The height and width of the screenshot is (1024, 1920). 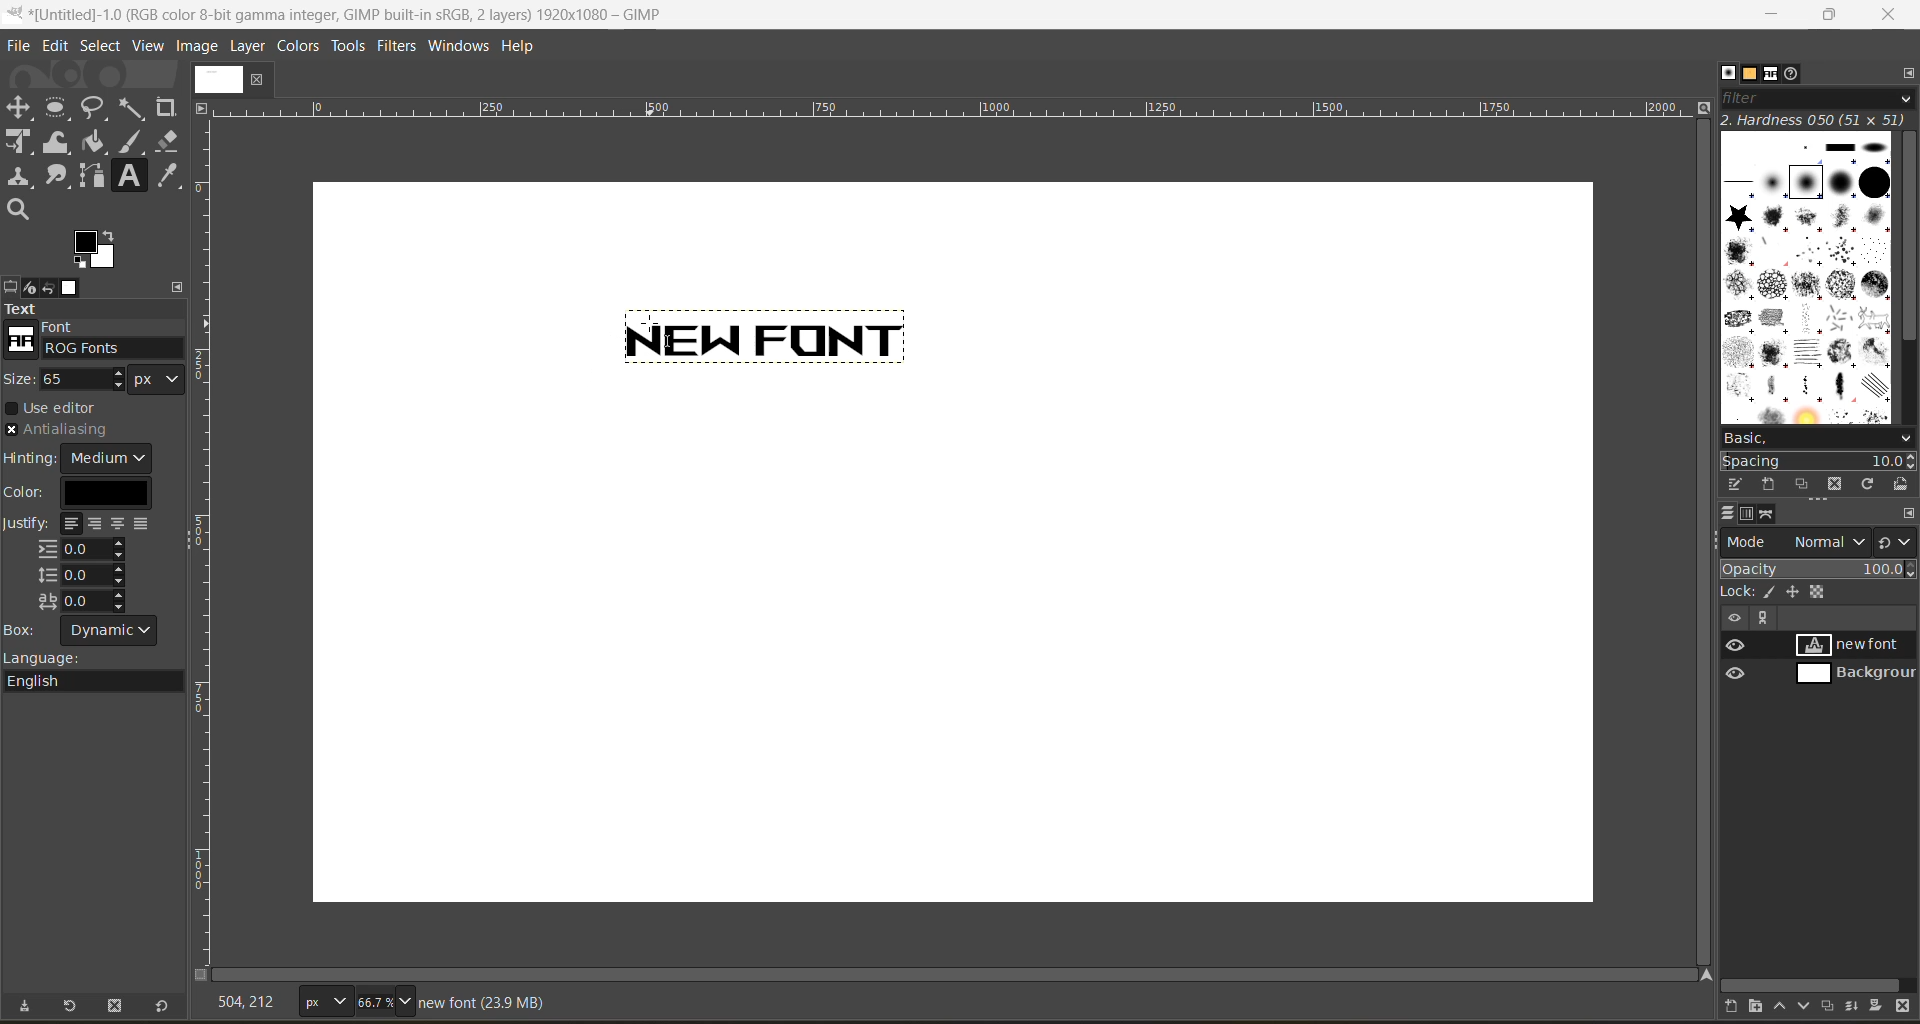 I want to click on create a new brush, so click(x=1768, y=485).